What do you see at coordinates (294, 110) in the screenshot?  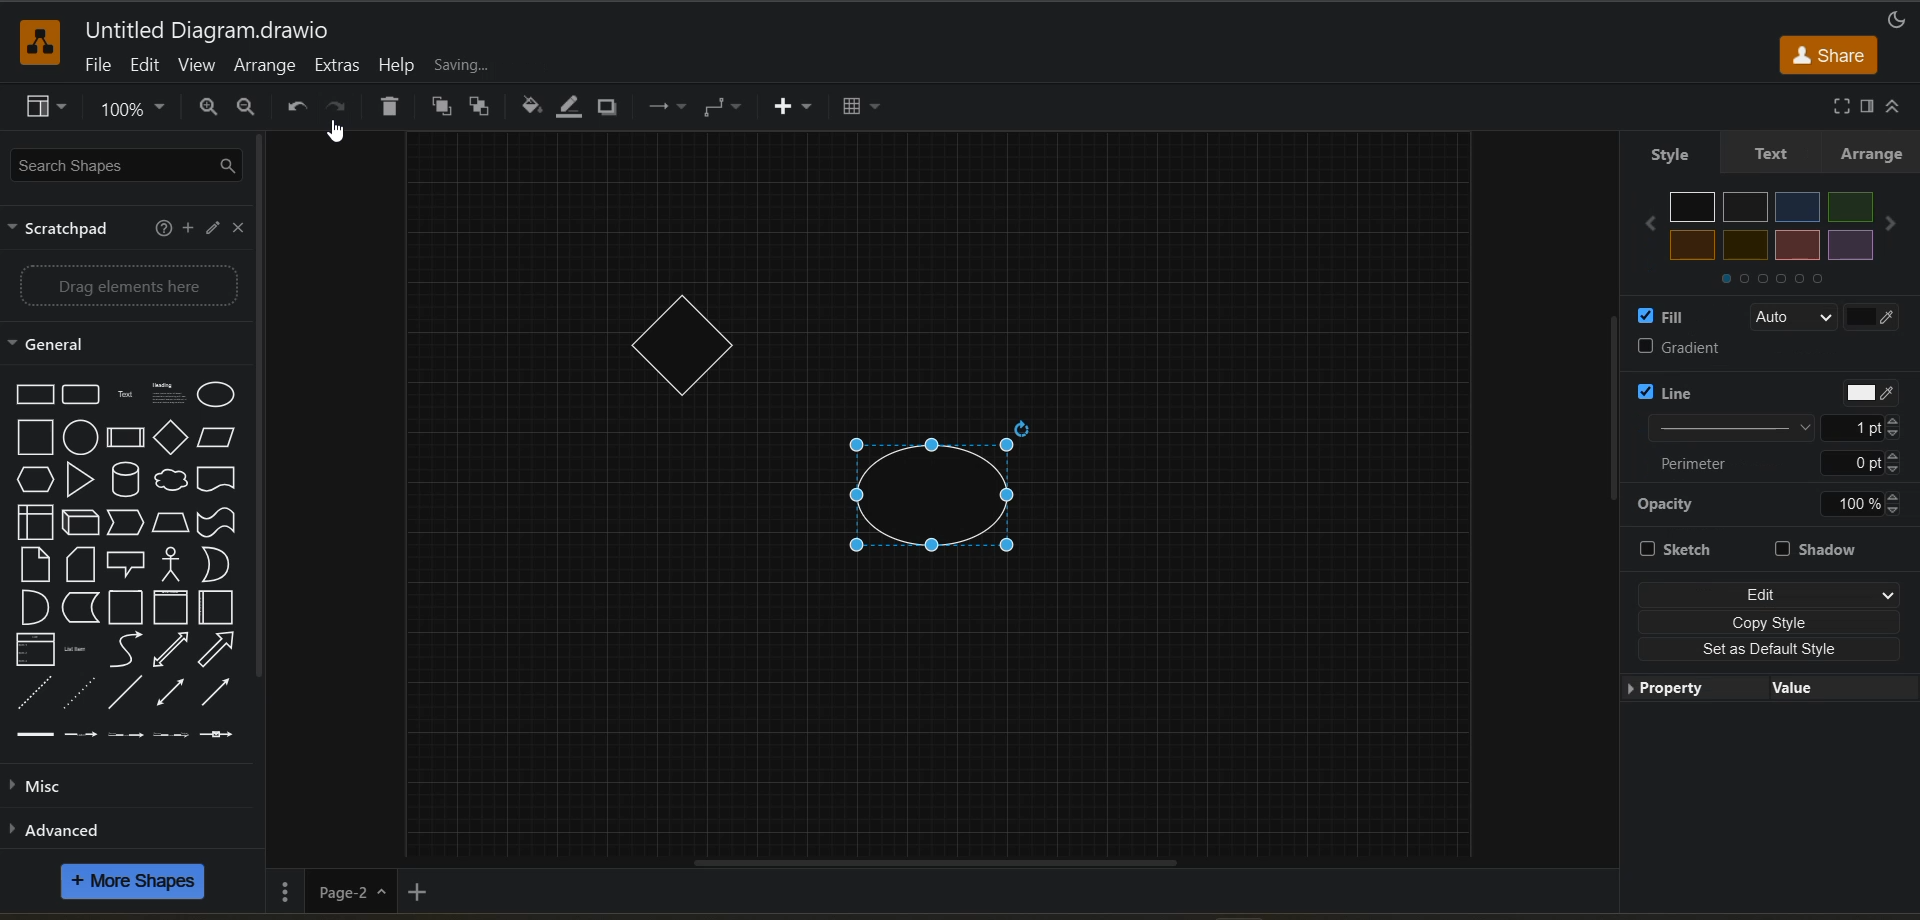 I see `undo` at bounding box center [294, 110].